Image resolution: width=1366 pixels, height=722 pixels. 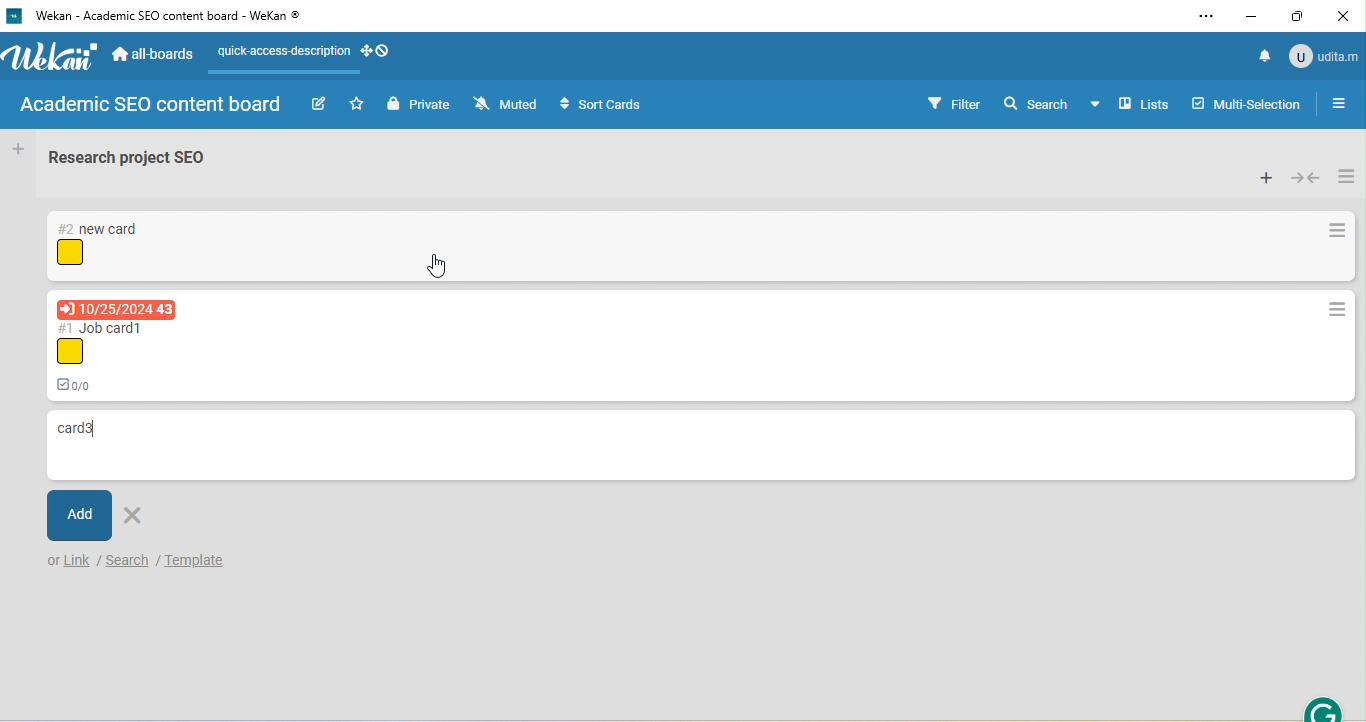 What do you see at coordinates (79, 561) in the screenshot?
I see `link` at bounding box center [79, 561].